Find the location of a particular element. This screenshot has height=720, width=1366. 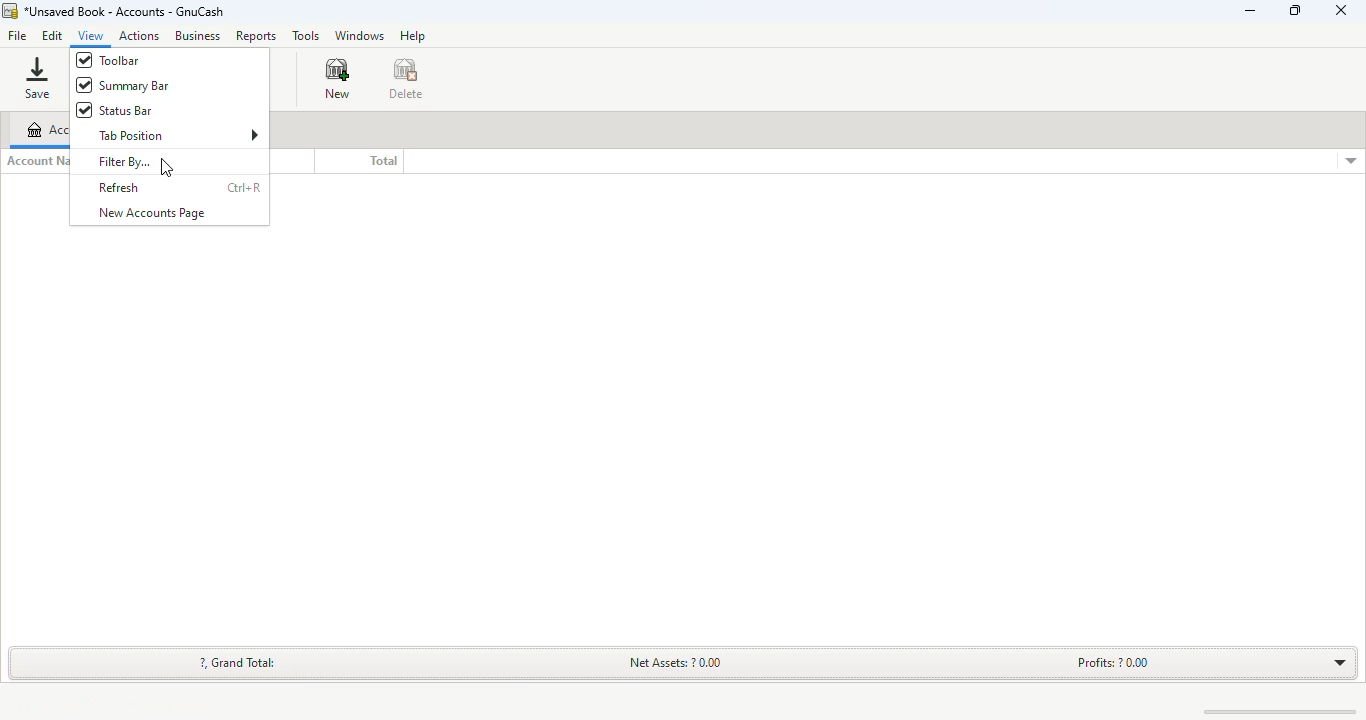

reports is located at coordinates (255, 37).